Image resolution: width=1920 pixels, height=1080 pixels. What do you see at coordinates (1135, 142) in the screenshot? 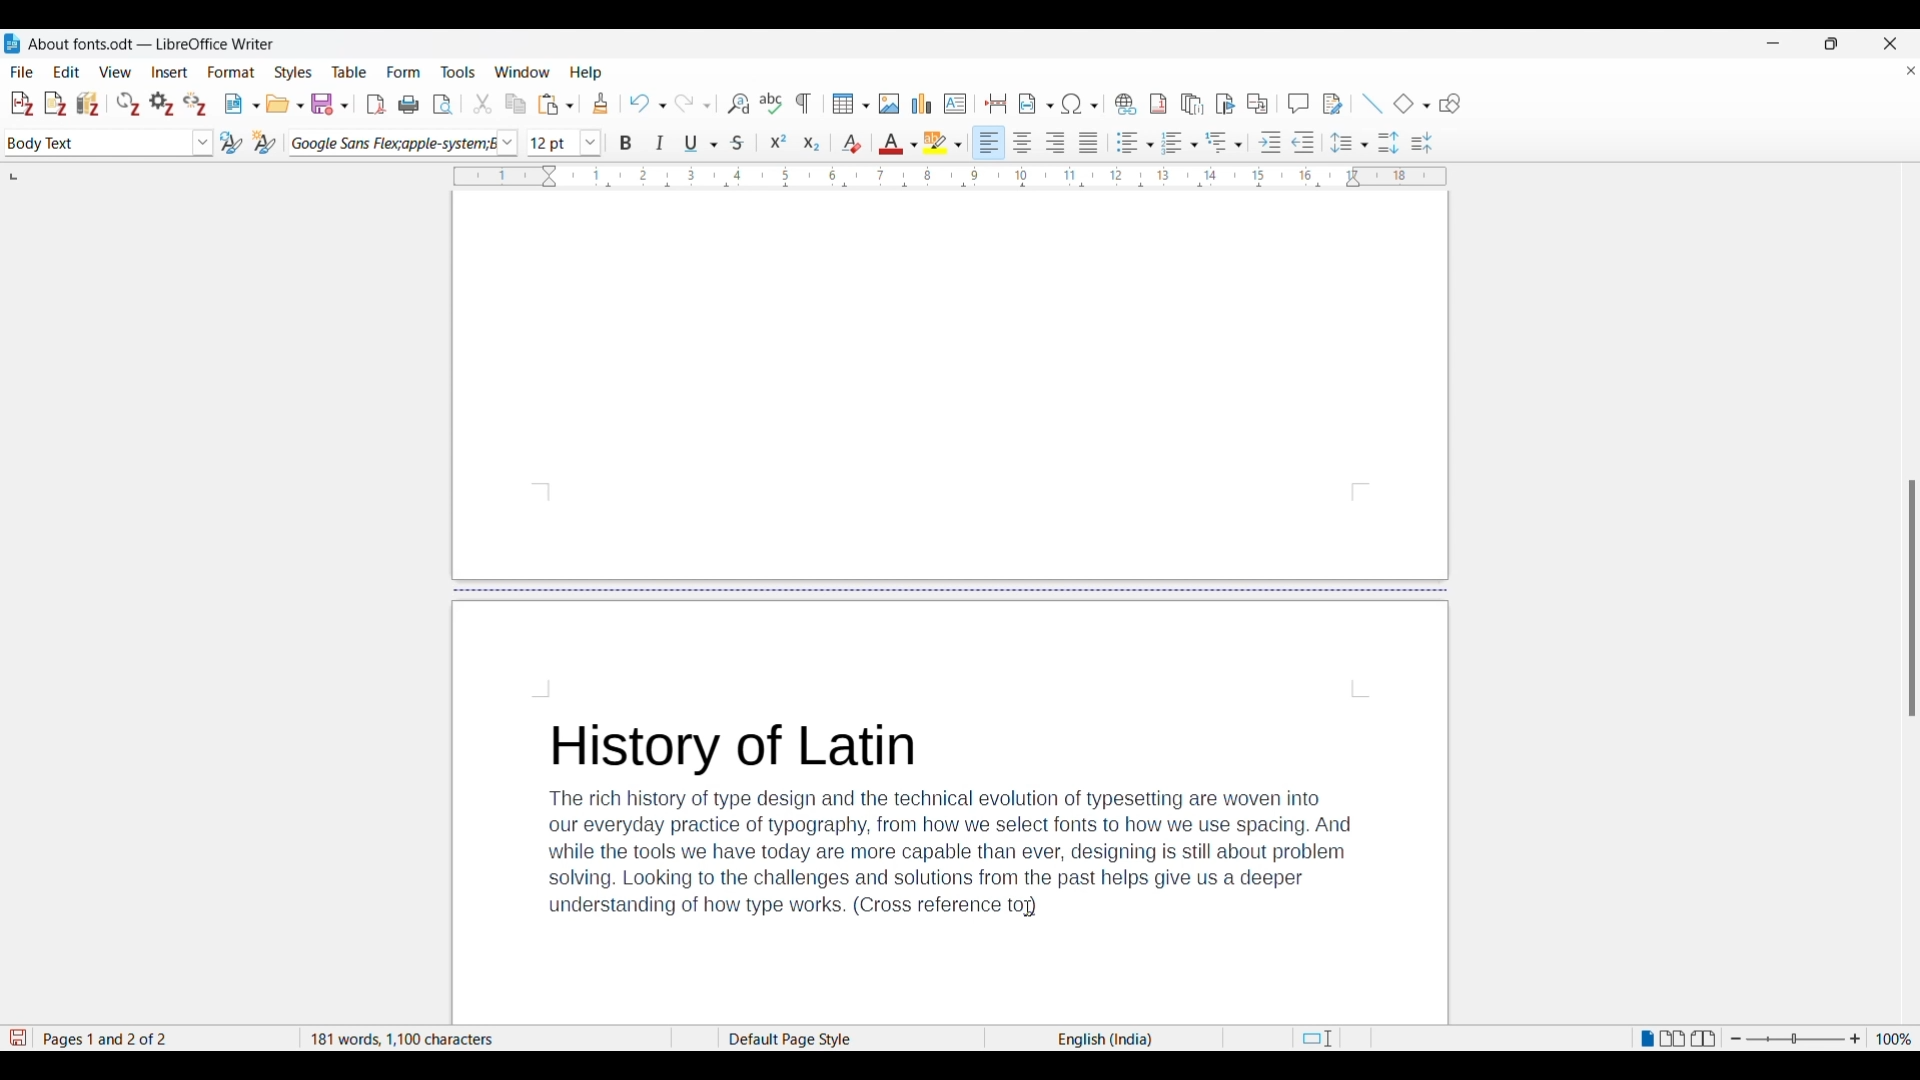
I see `Toggle unordered list` at bounding box center [1135, 142].